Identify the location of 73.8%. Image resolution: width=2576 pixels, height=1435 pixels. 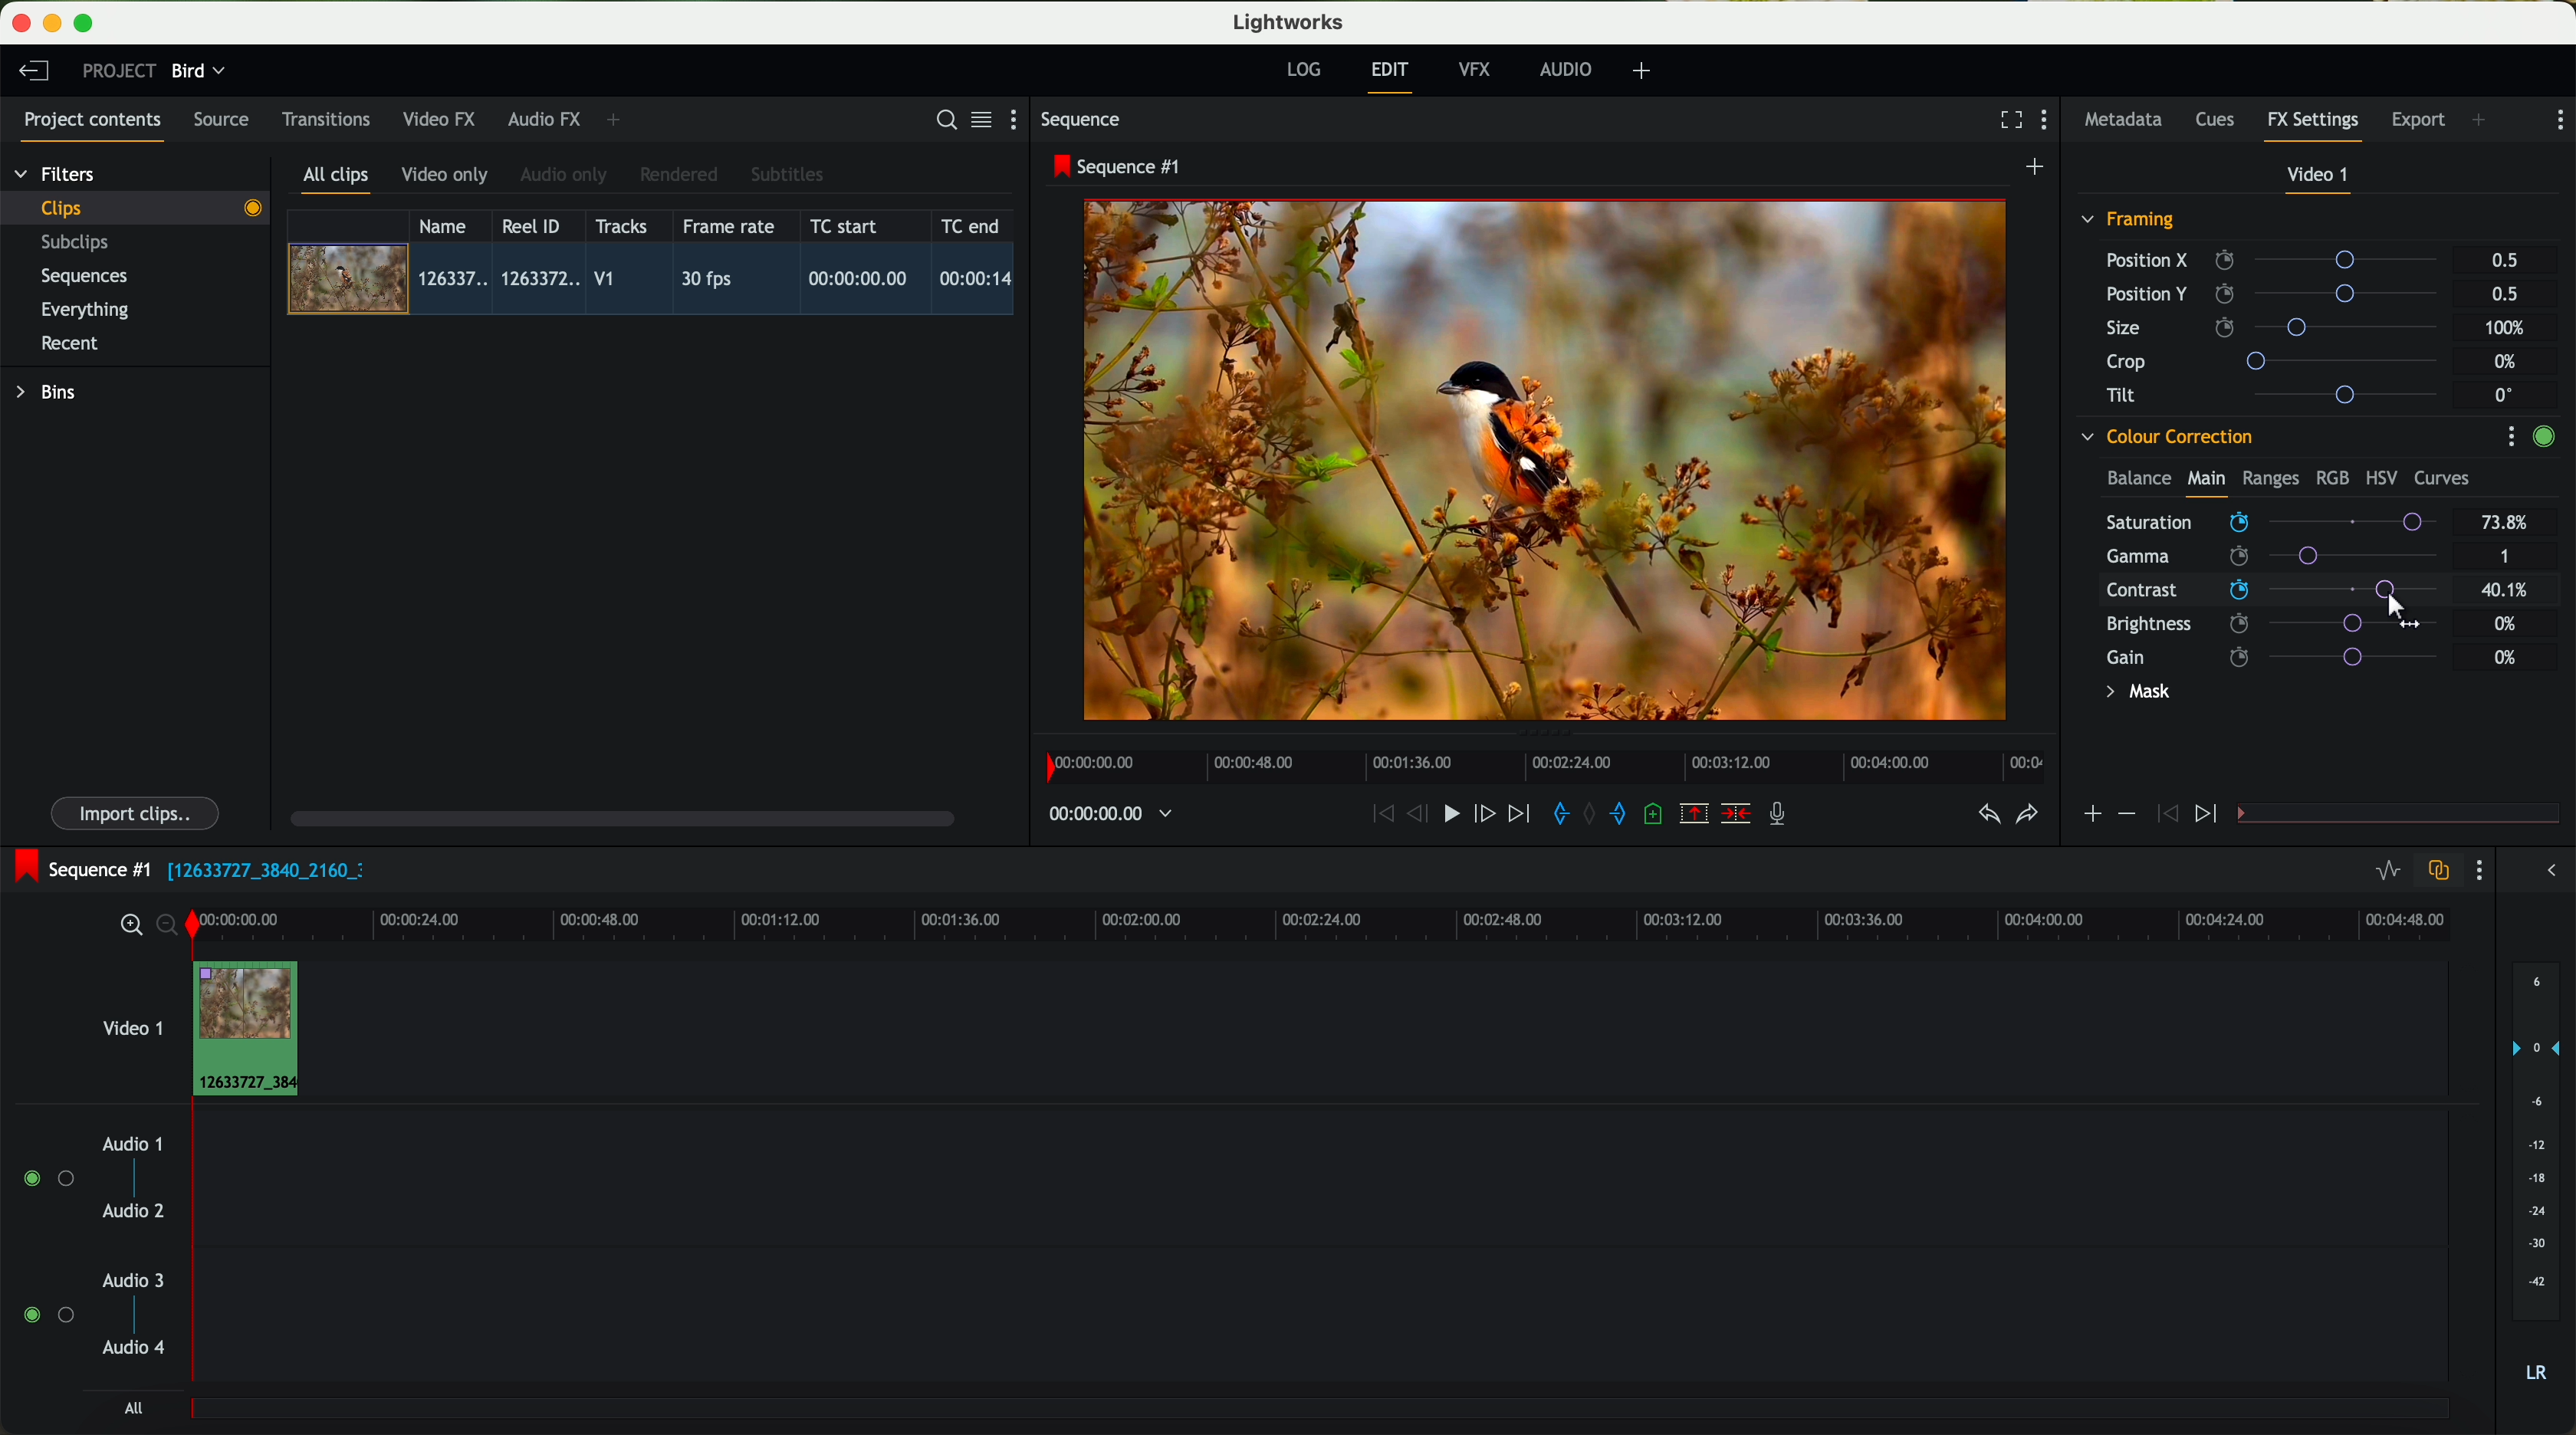
(2506, 523).